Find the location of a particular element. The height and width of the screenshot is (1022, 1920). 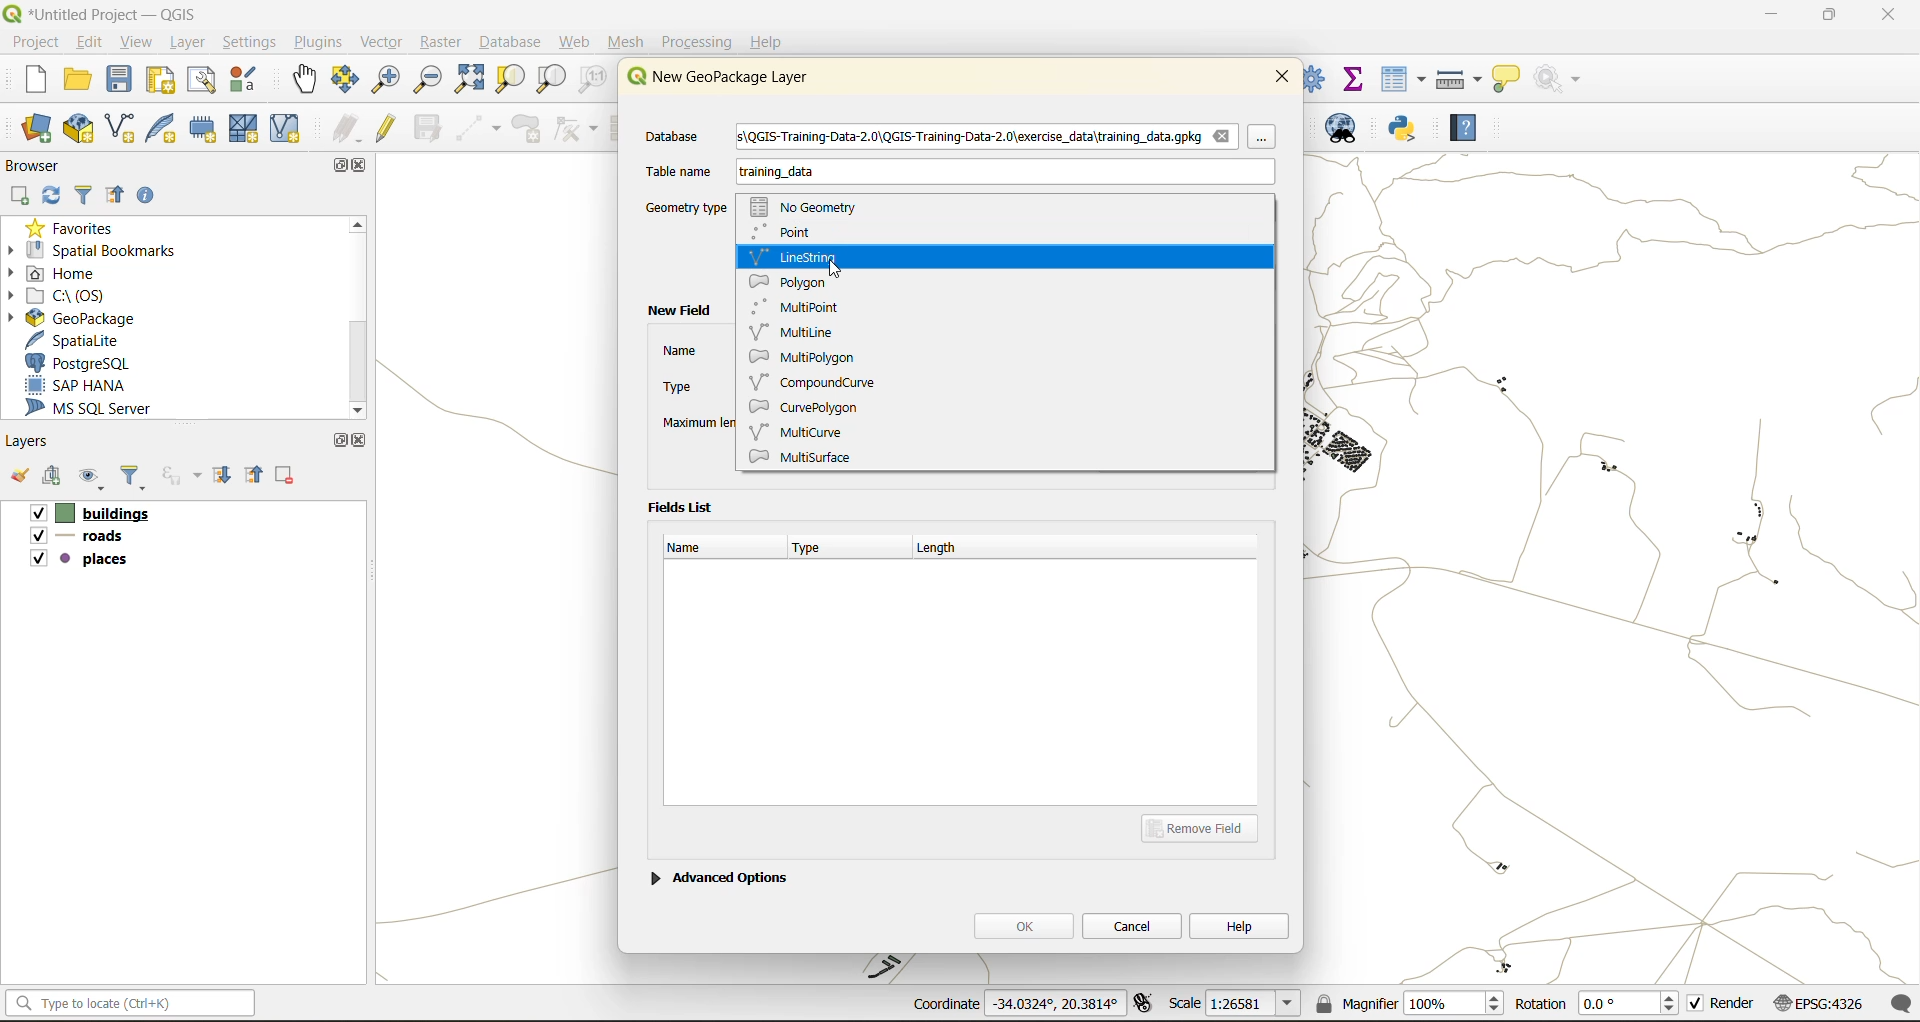

close is located at coordinates (360, 440).